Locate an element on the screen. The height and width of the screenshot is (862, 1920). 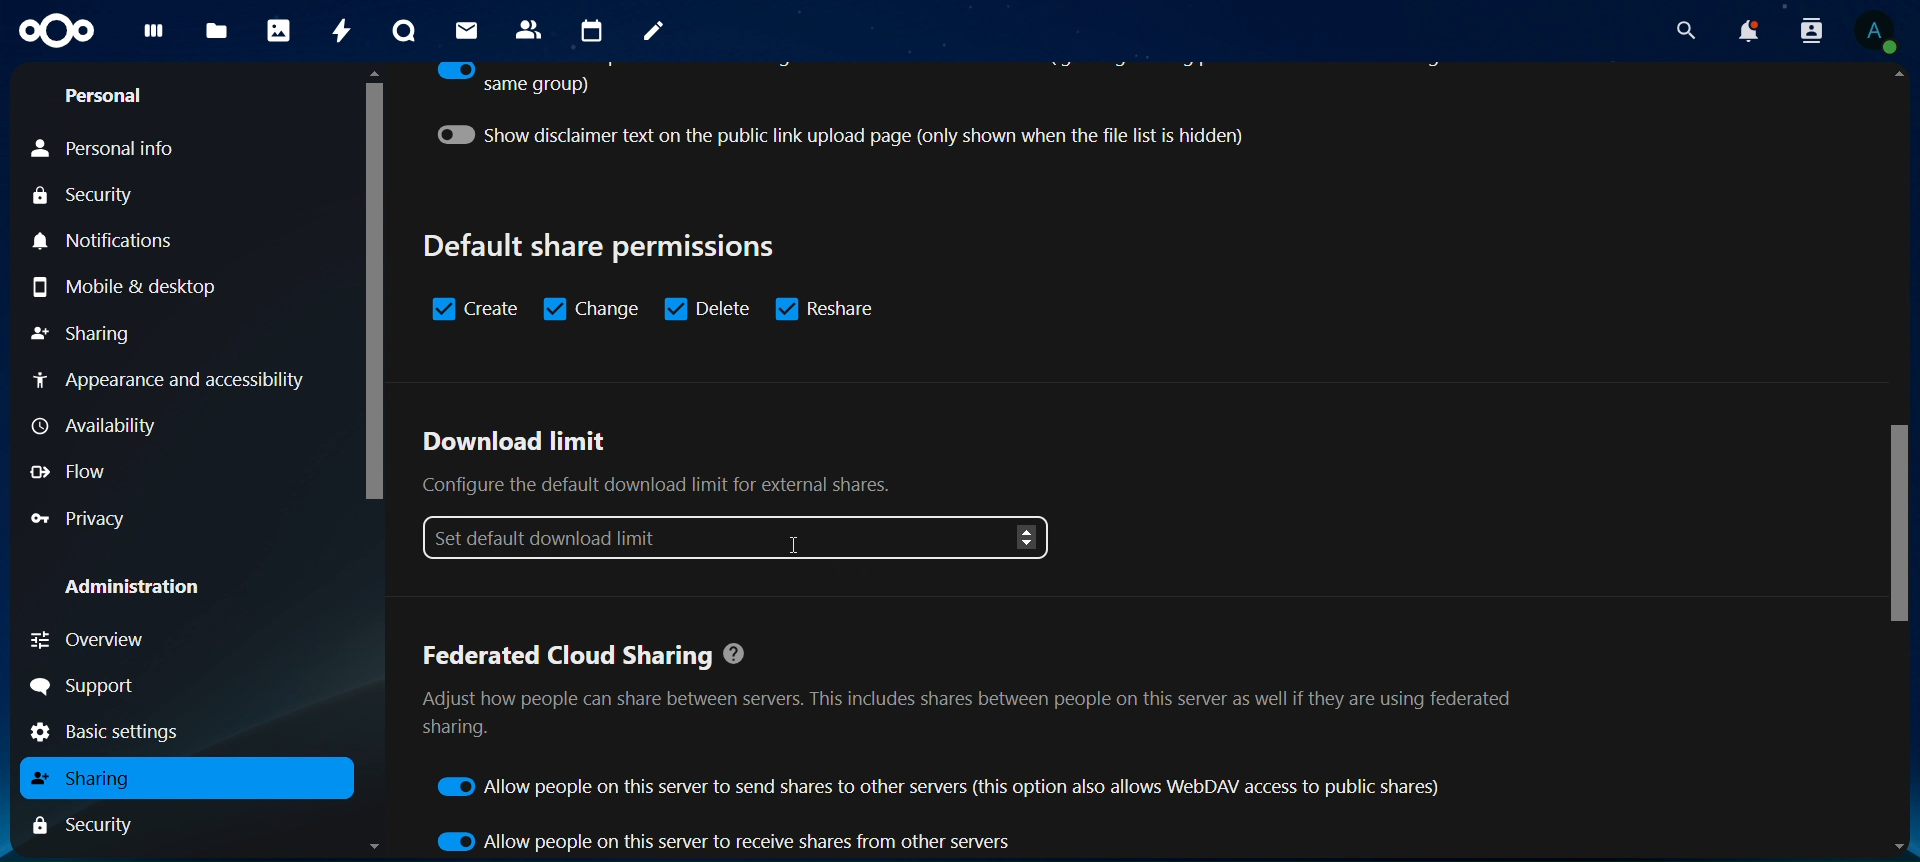
View Profile is located at coordinates (1881, 32).